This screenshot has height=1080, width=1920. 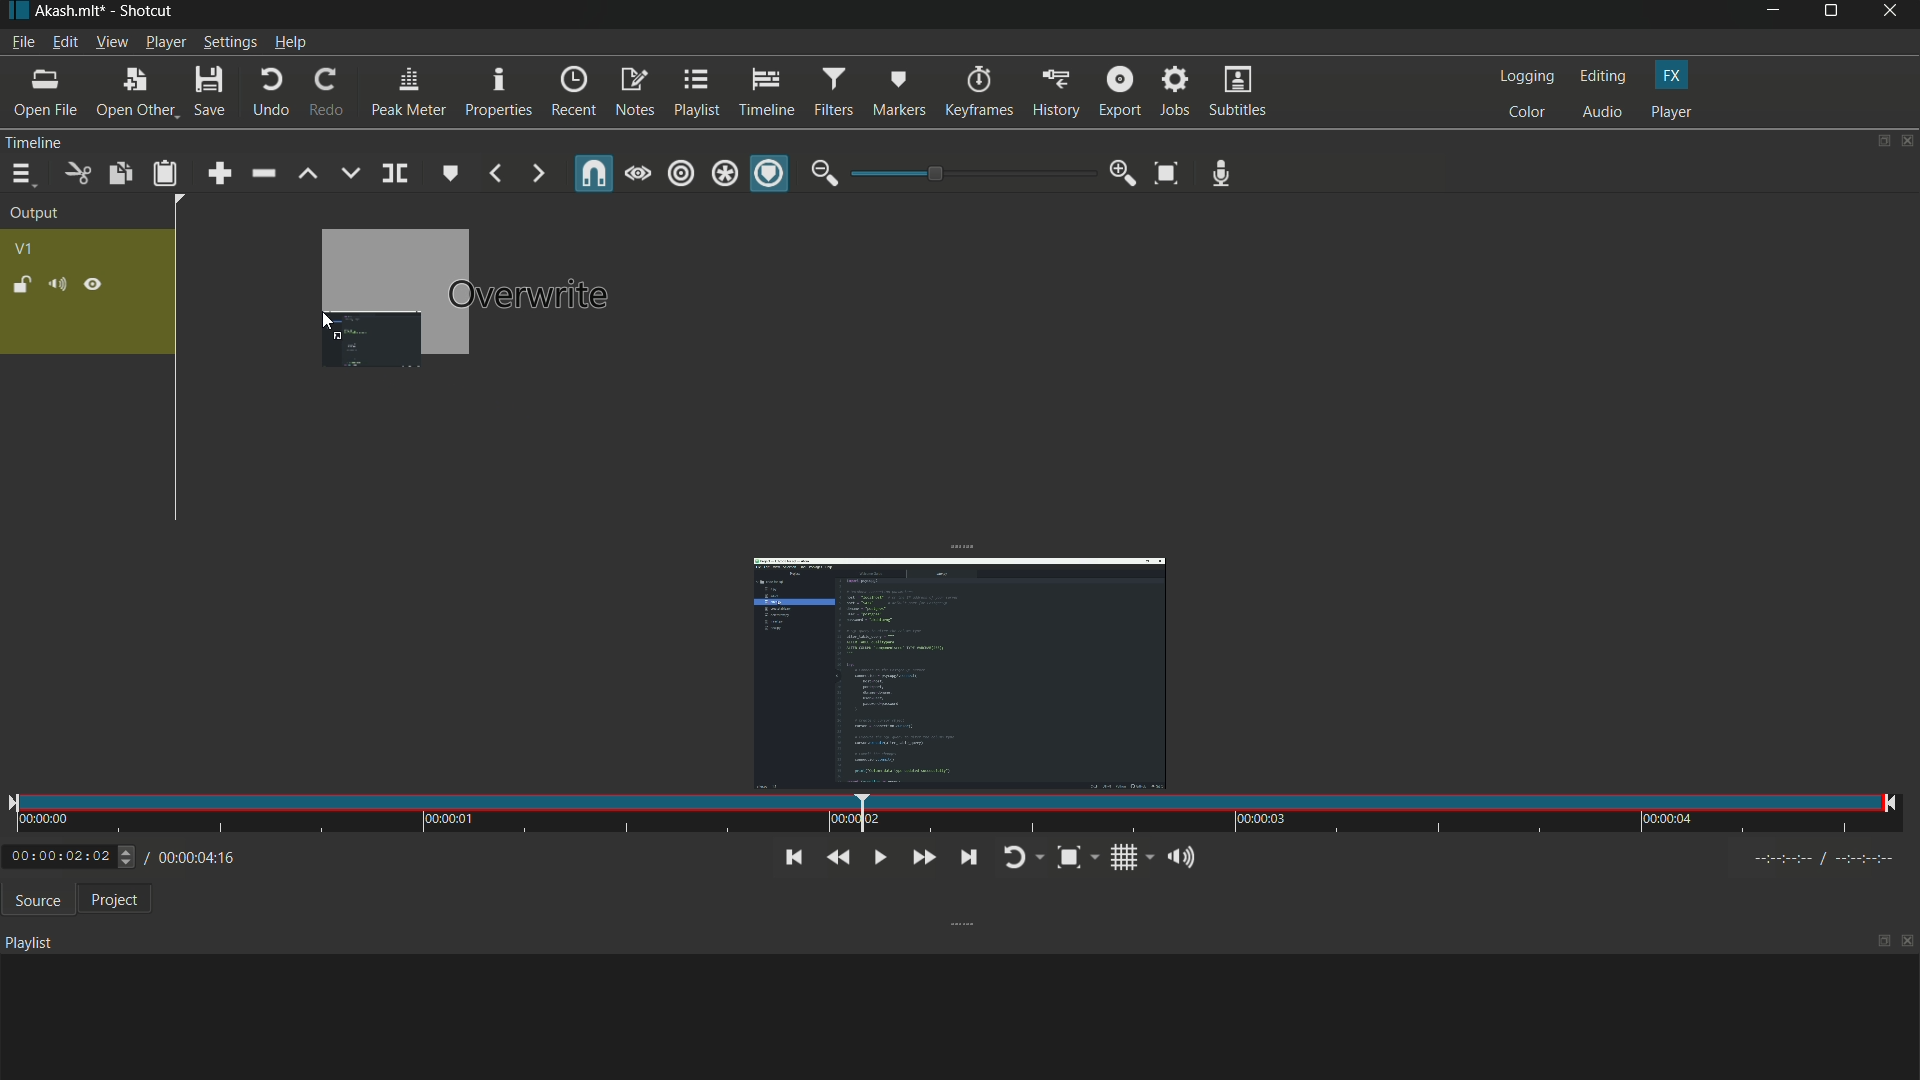 I want to click on fx, so click(x=1673, y=76).